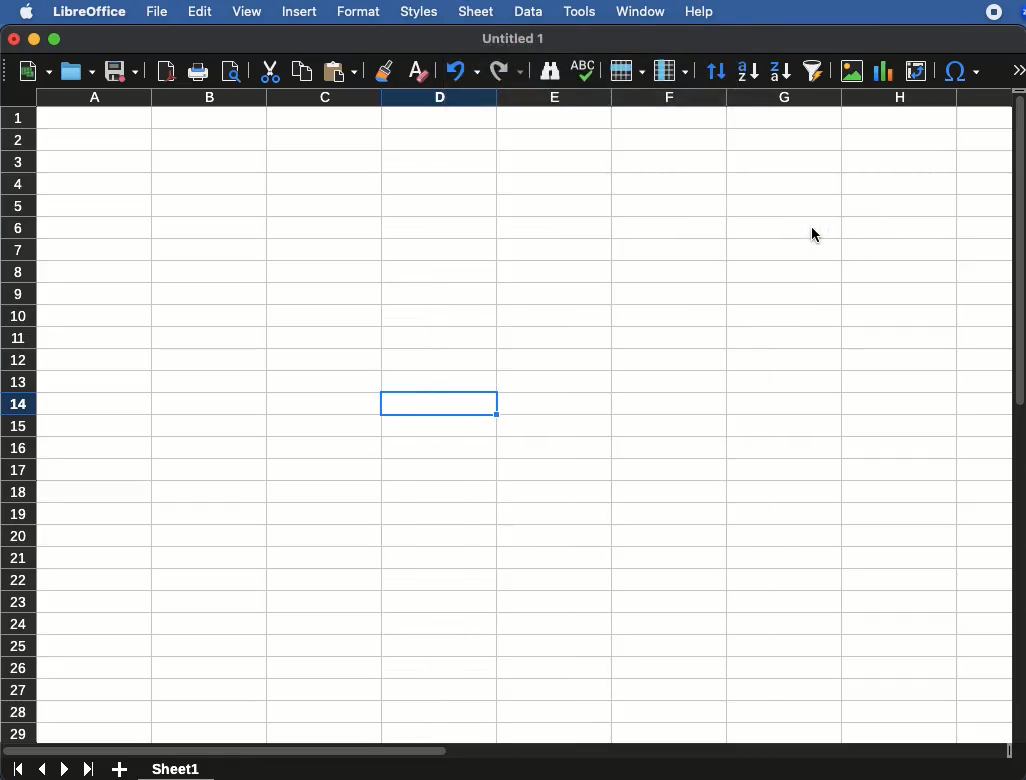 This screenshot has height=780, width=1026. I want to click on undo, so click(461, 70).